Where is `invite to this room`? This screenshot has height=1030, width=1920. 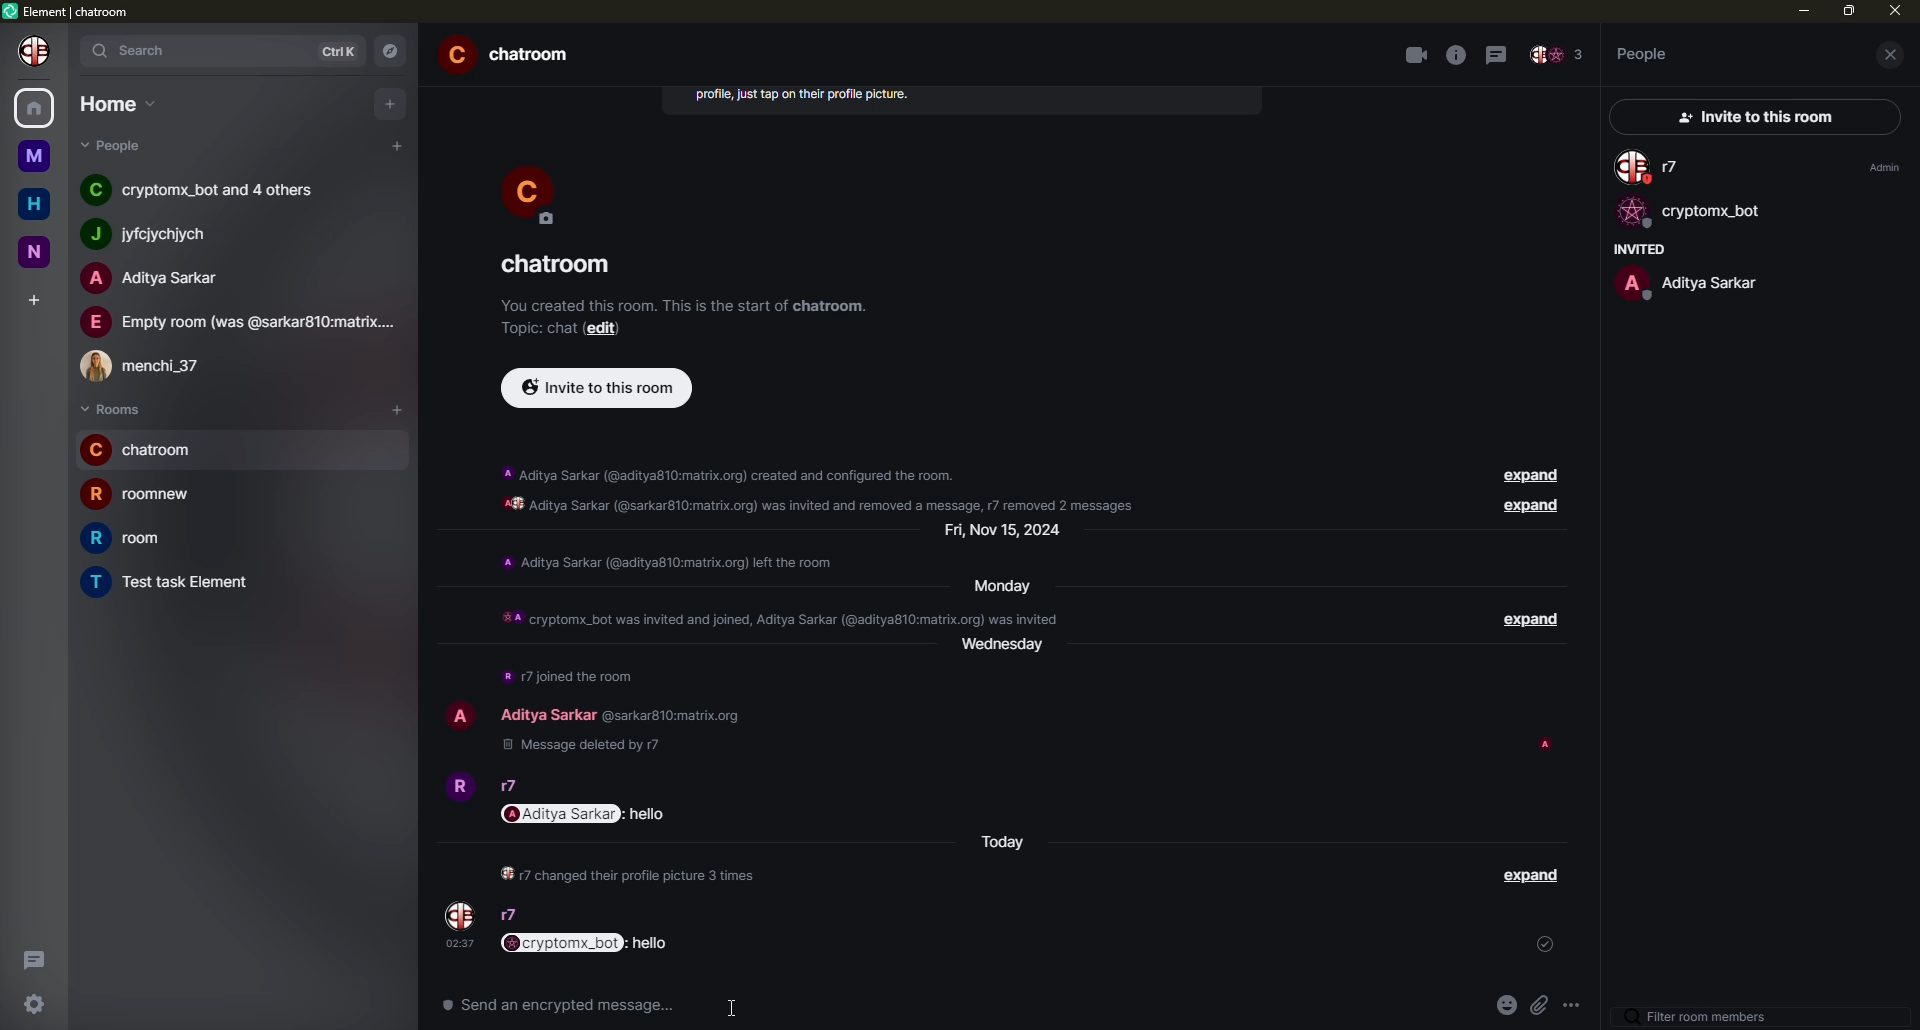 invite to this room is located at coordinates (597, 388).